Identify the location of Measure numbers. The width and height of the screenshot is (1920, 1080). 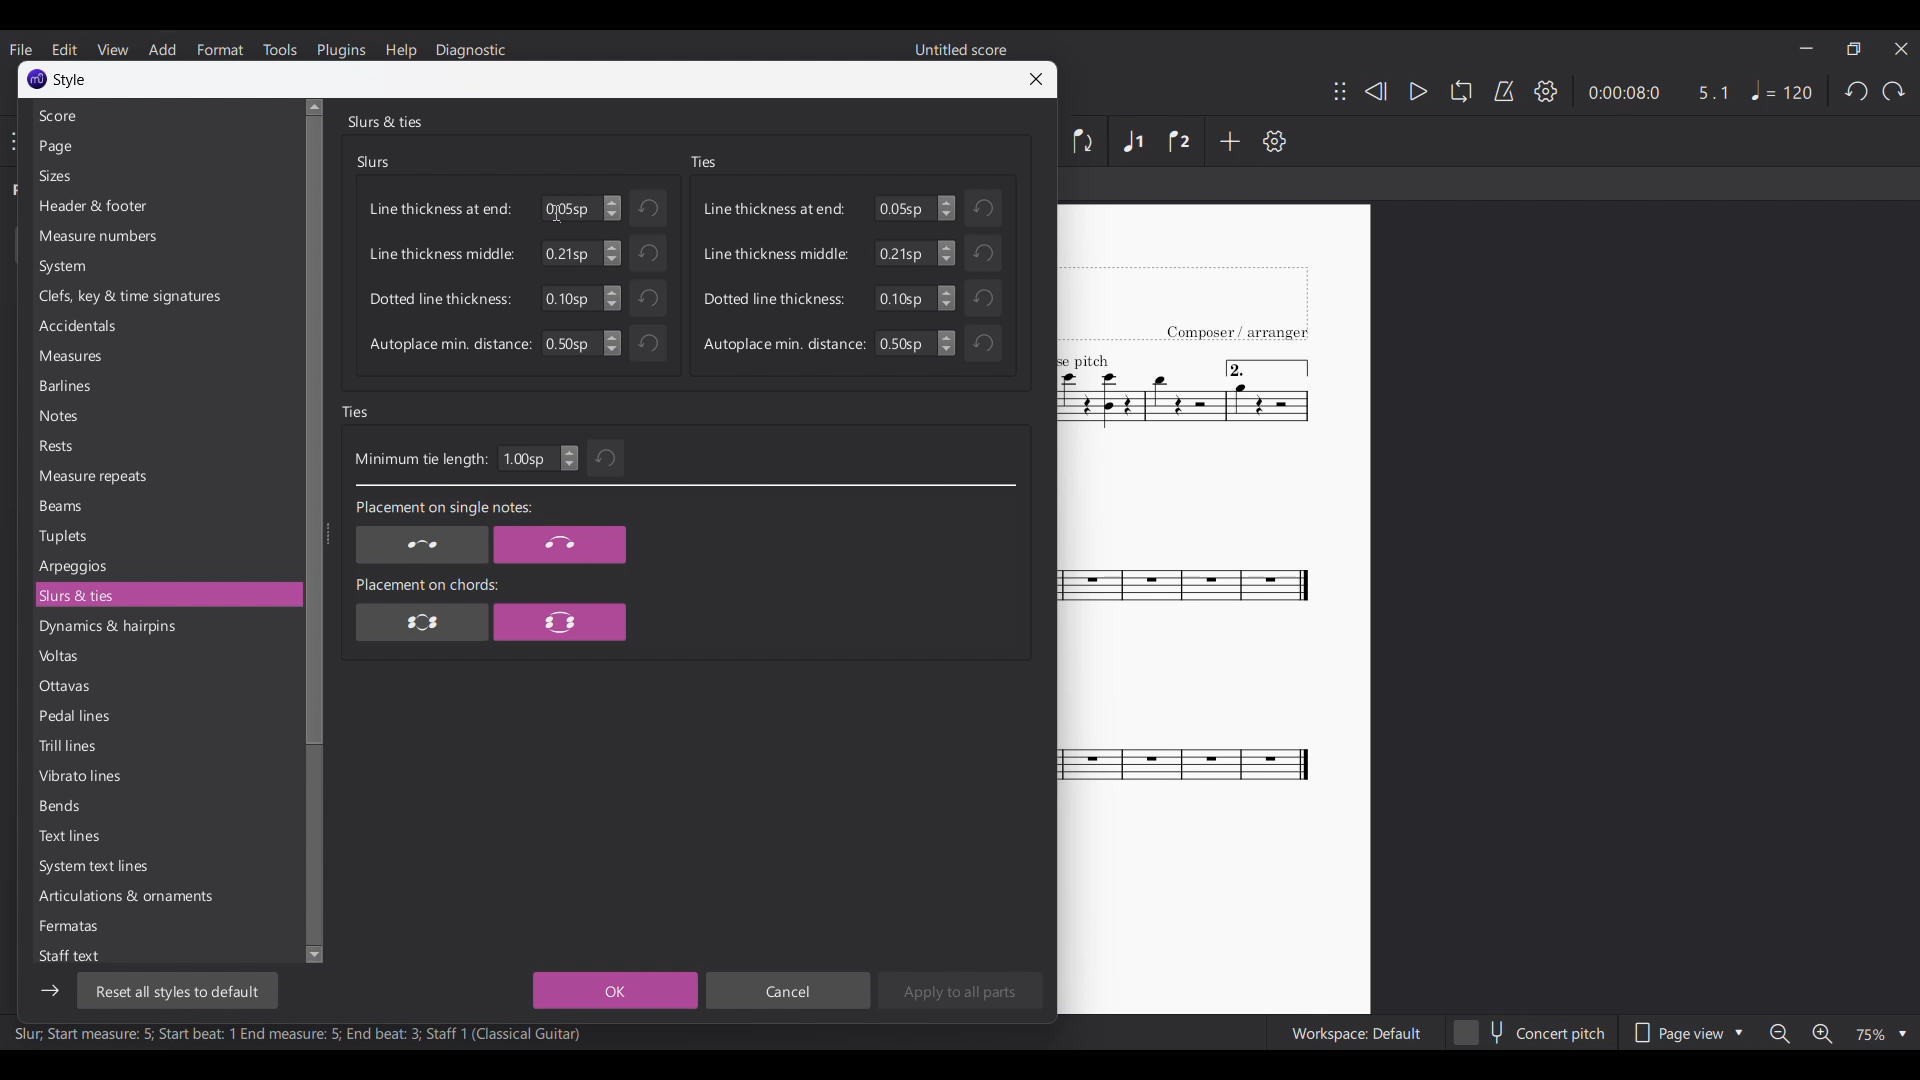
(165, 236).